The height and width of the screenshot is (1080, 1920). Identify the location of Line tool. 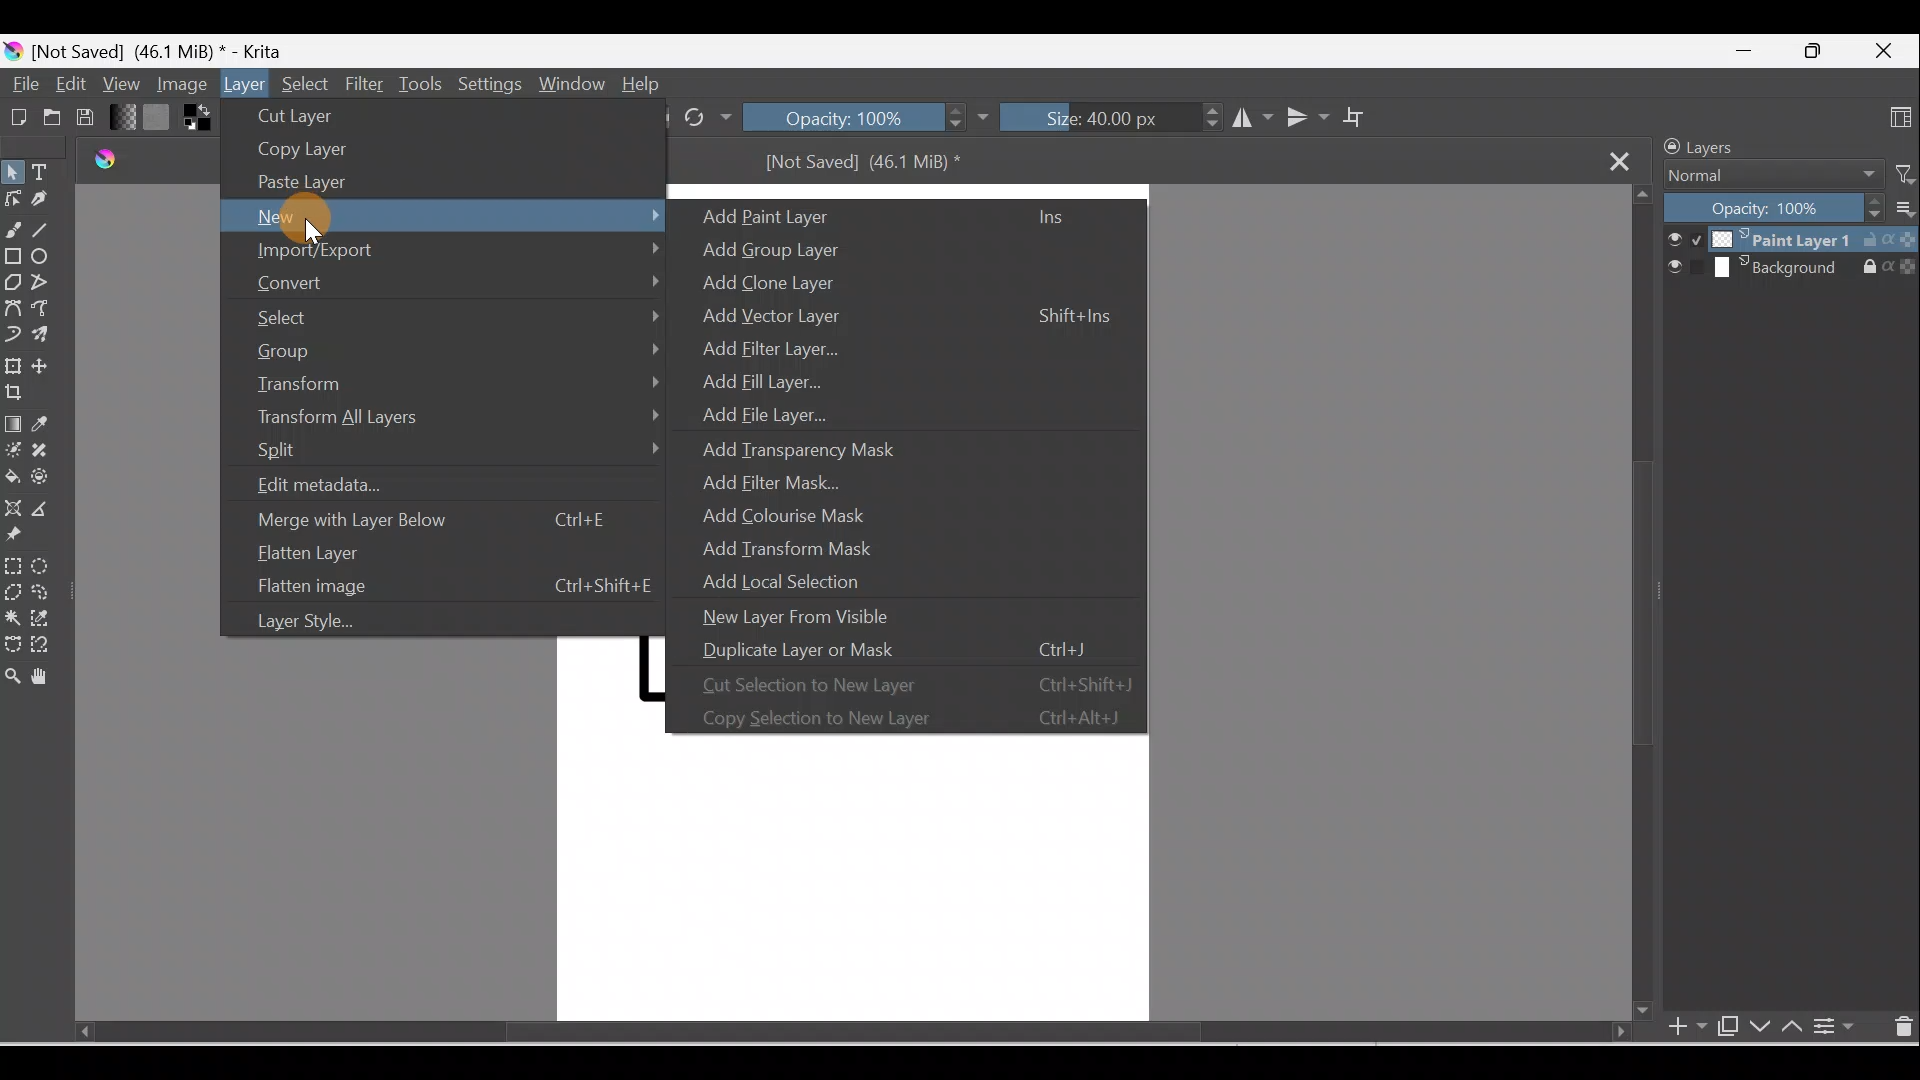
(45, 230).